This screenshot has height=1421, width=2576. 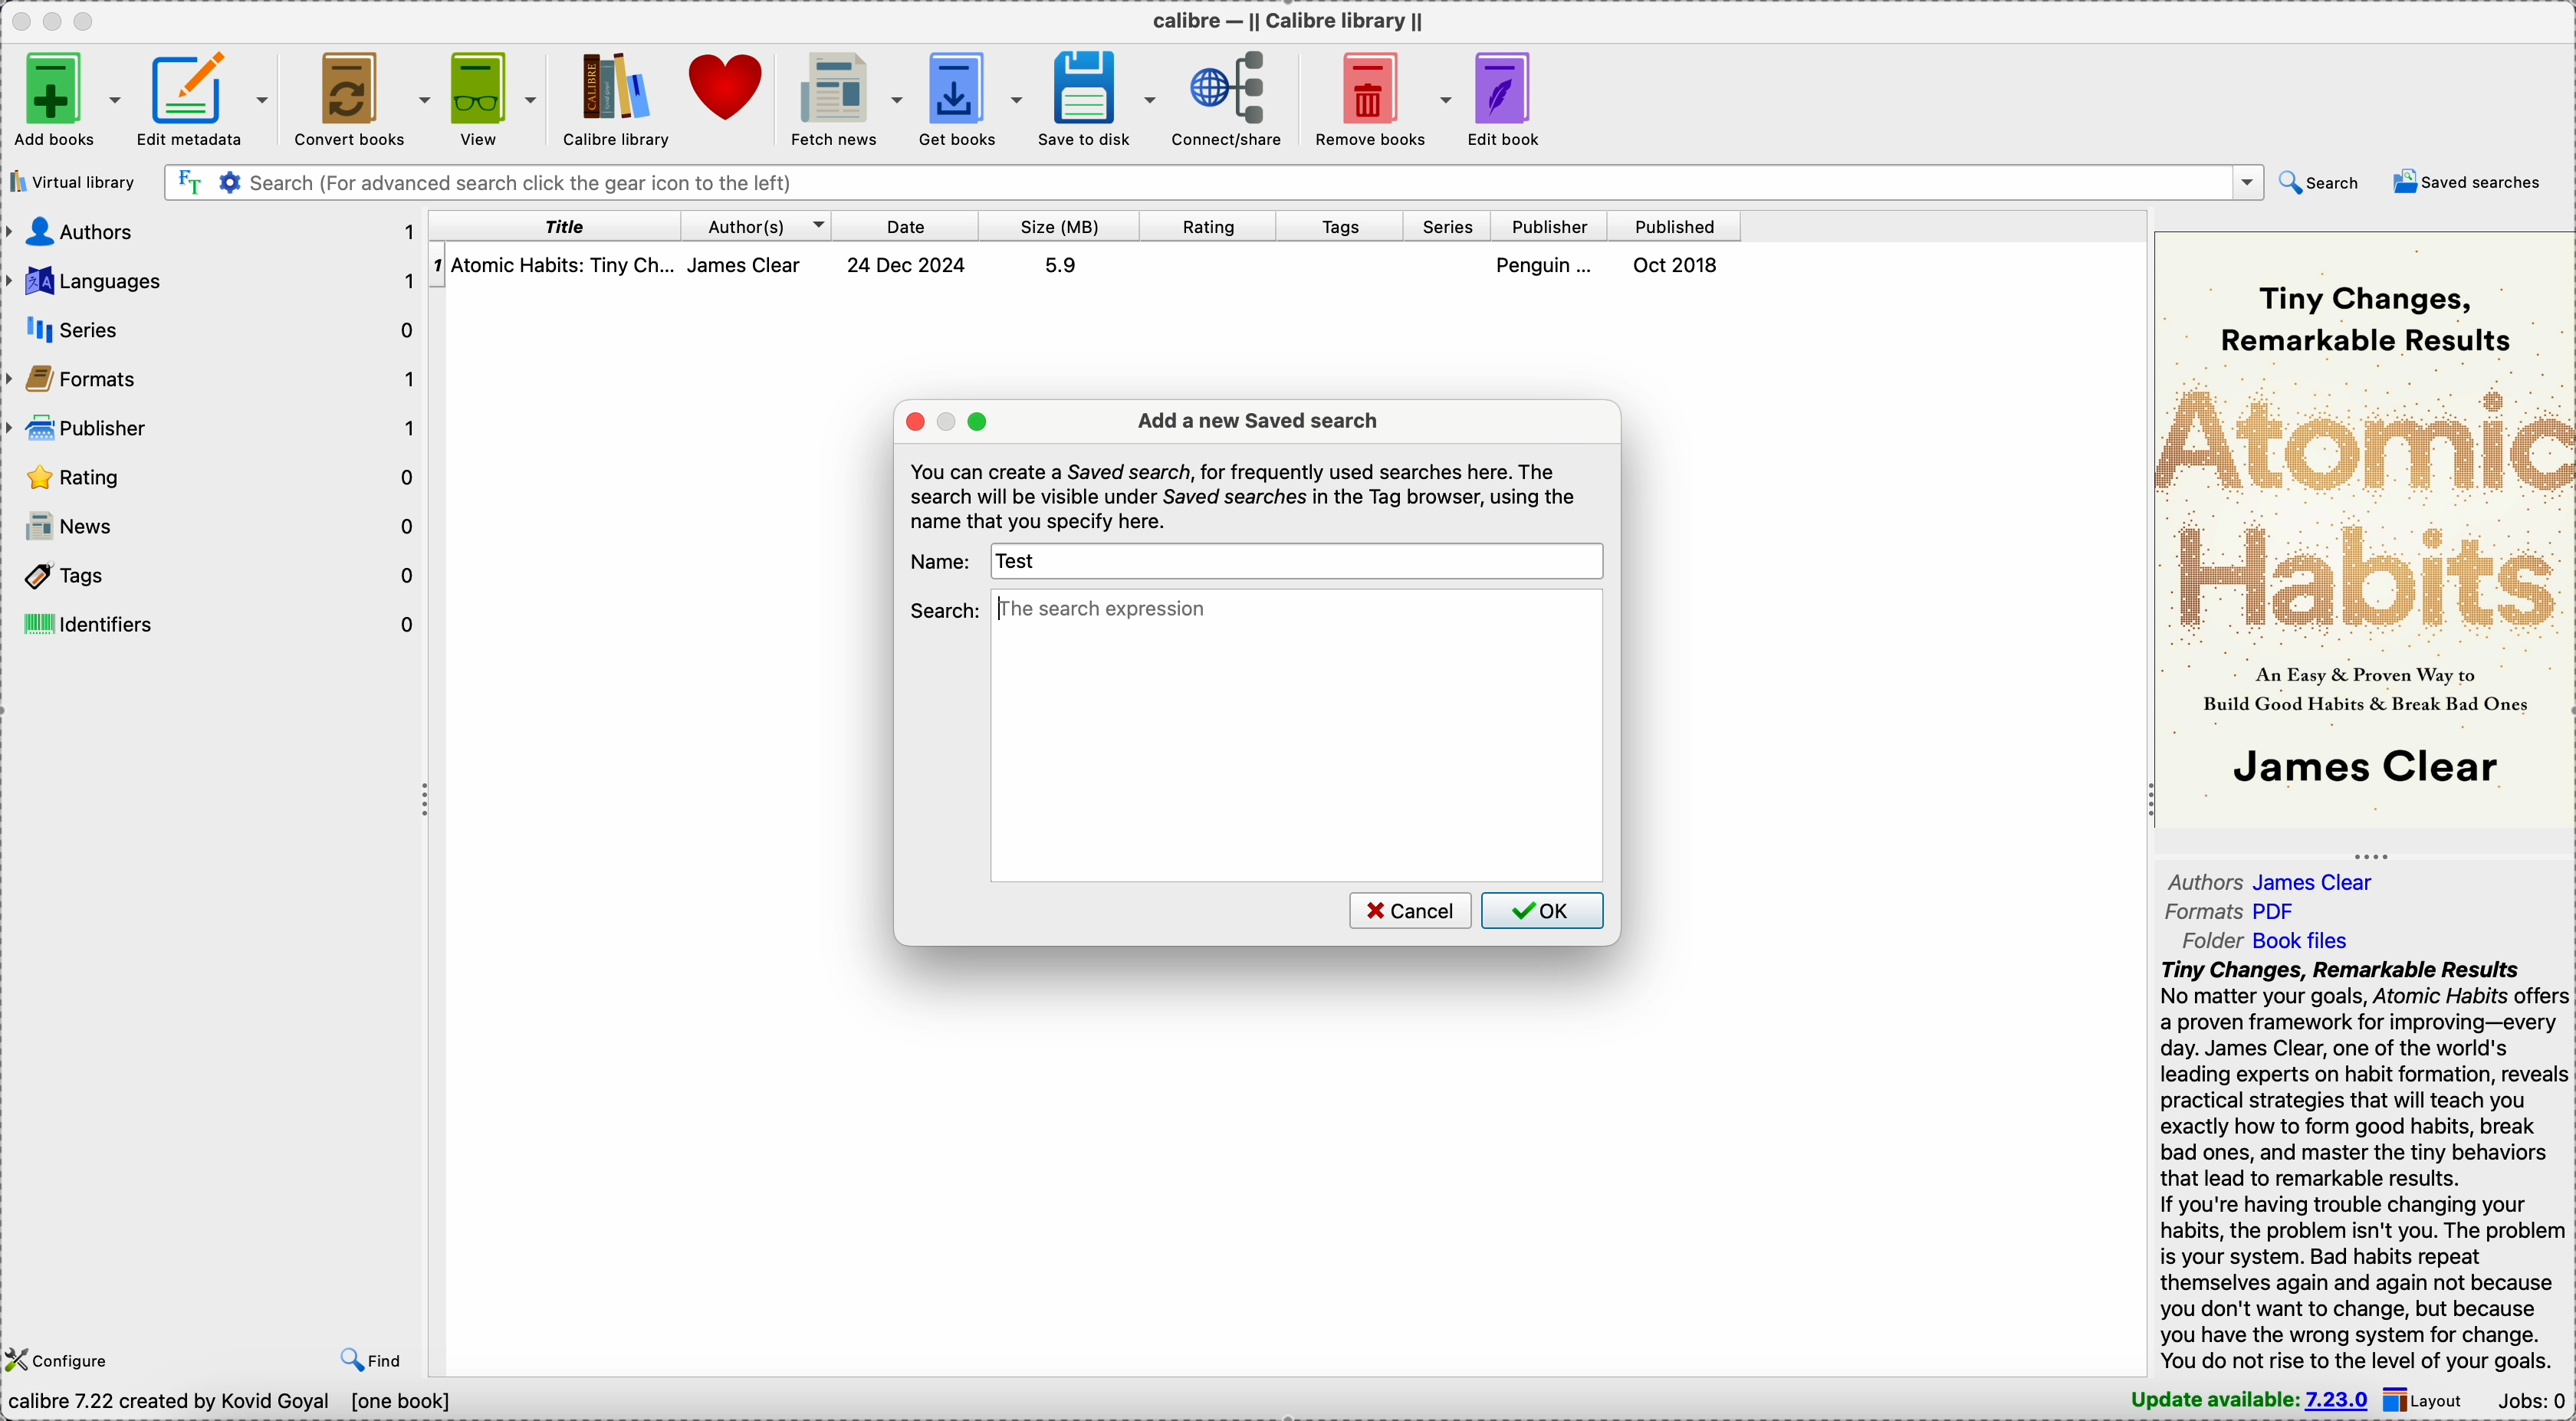 What do you see at coordinates (1678, 265) in the screenshot?
I see `Oct 2018` at bounding box center [1678, 265].